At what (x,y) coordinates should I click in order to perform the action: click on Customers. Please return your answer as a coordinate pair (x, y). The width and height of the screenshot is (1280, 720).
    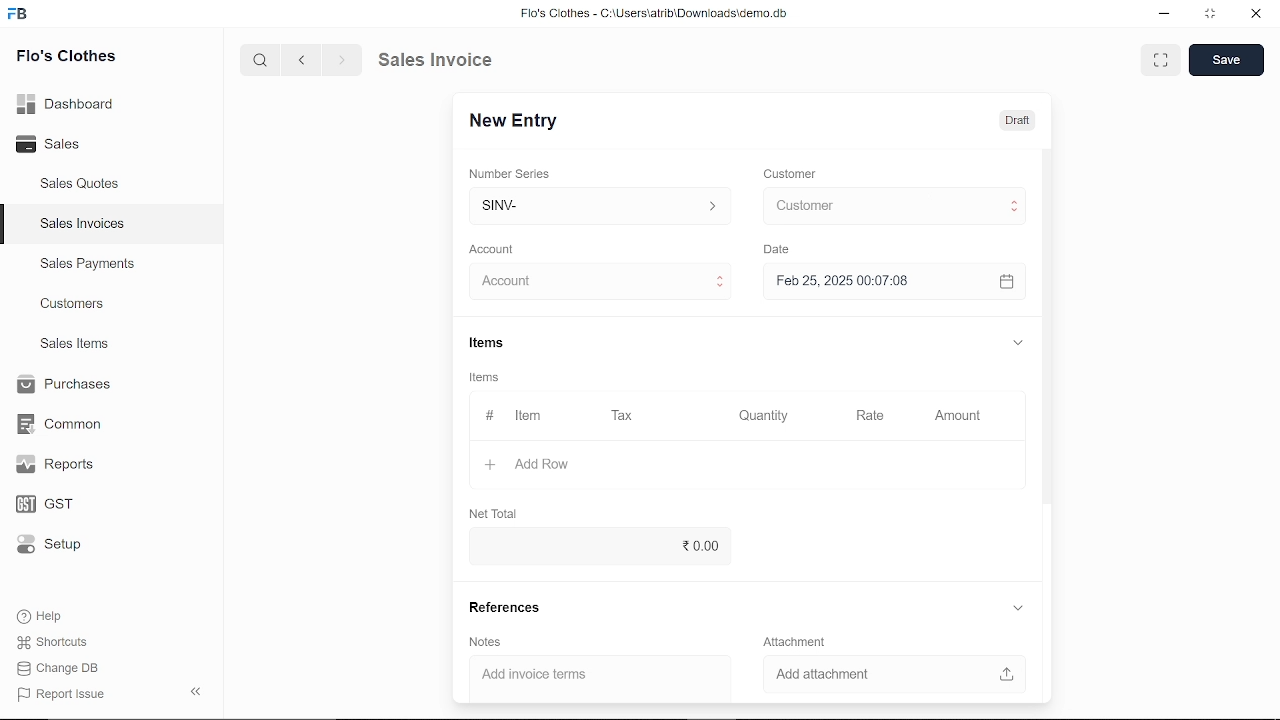
    Looking at the image, I should click on (74, 303).